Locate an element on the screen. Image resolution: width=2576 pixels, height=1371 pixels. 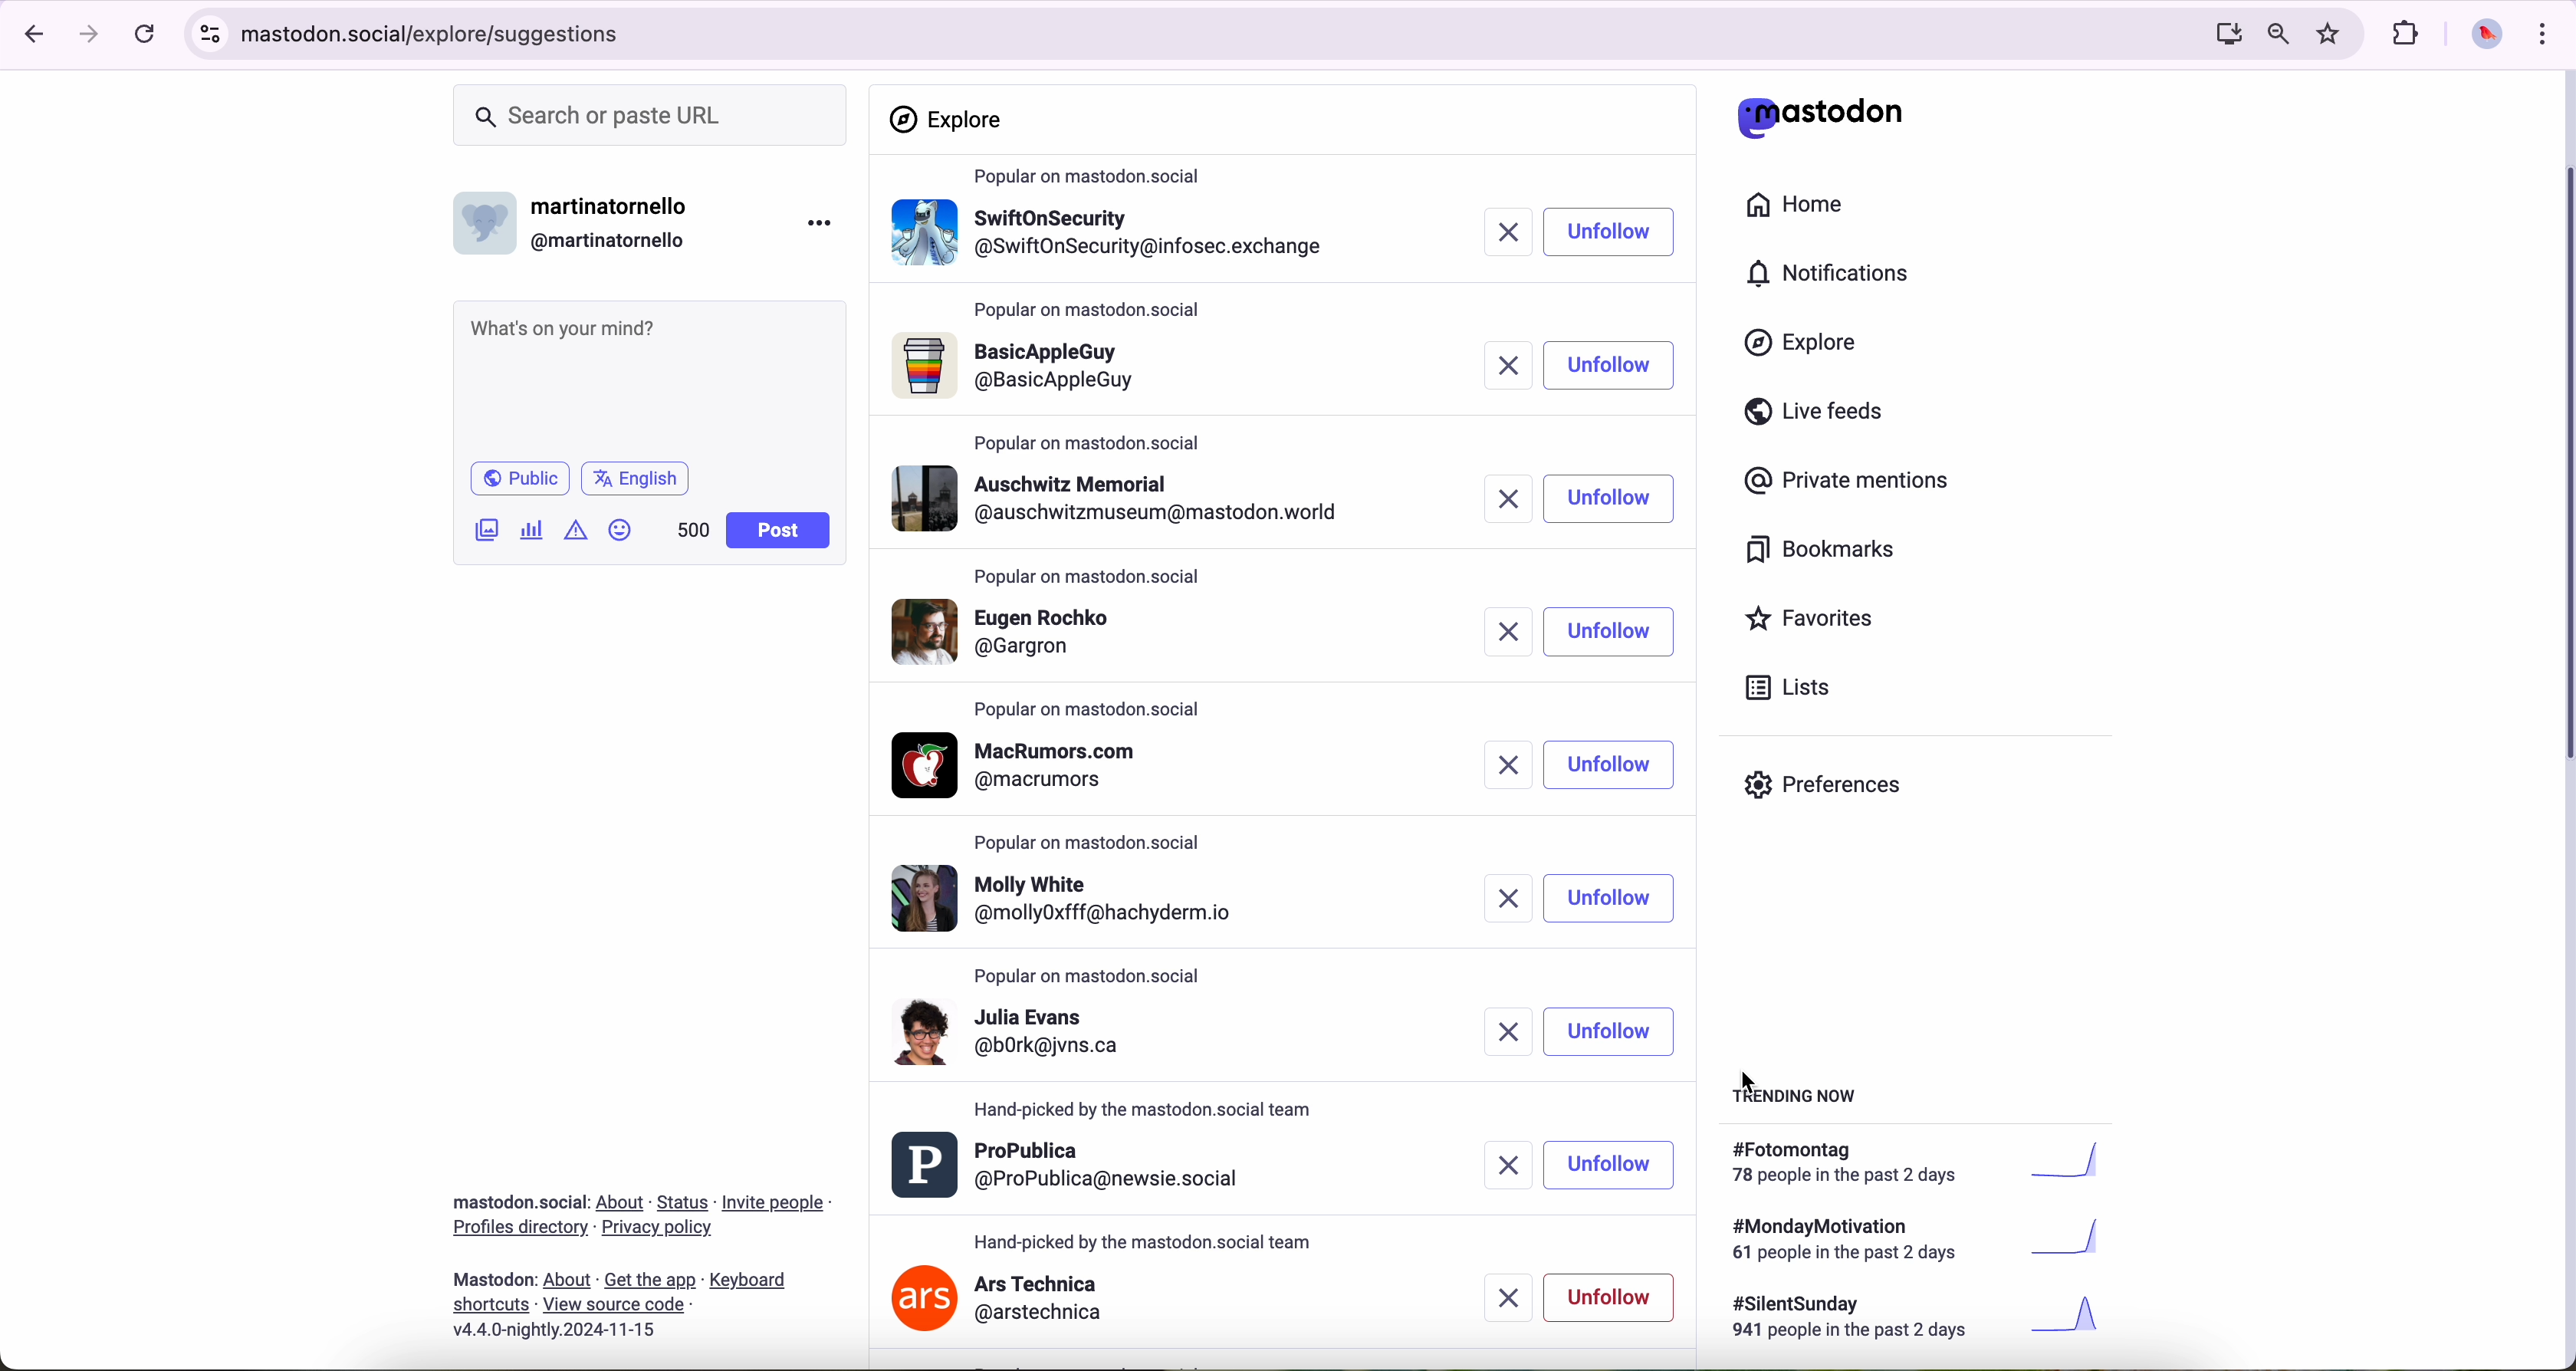
popular on mastodon.social is located at coordinates (1146, 1110).